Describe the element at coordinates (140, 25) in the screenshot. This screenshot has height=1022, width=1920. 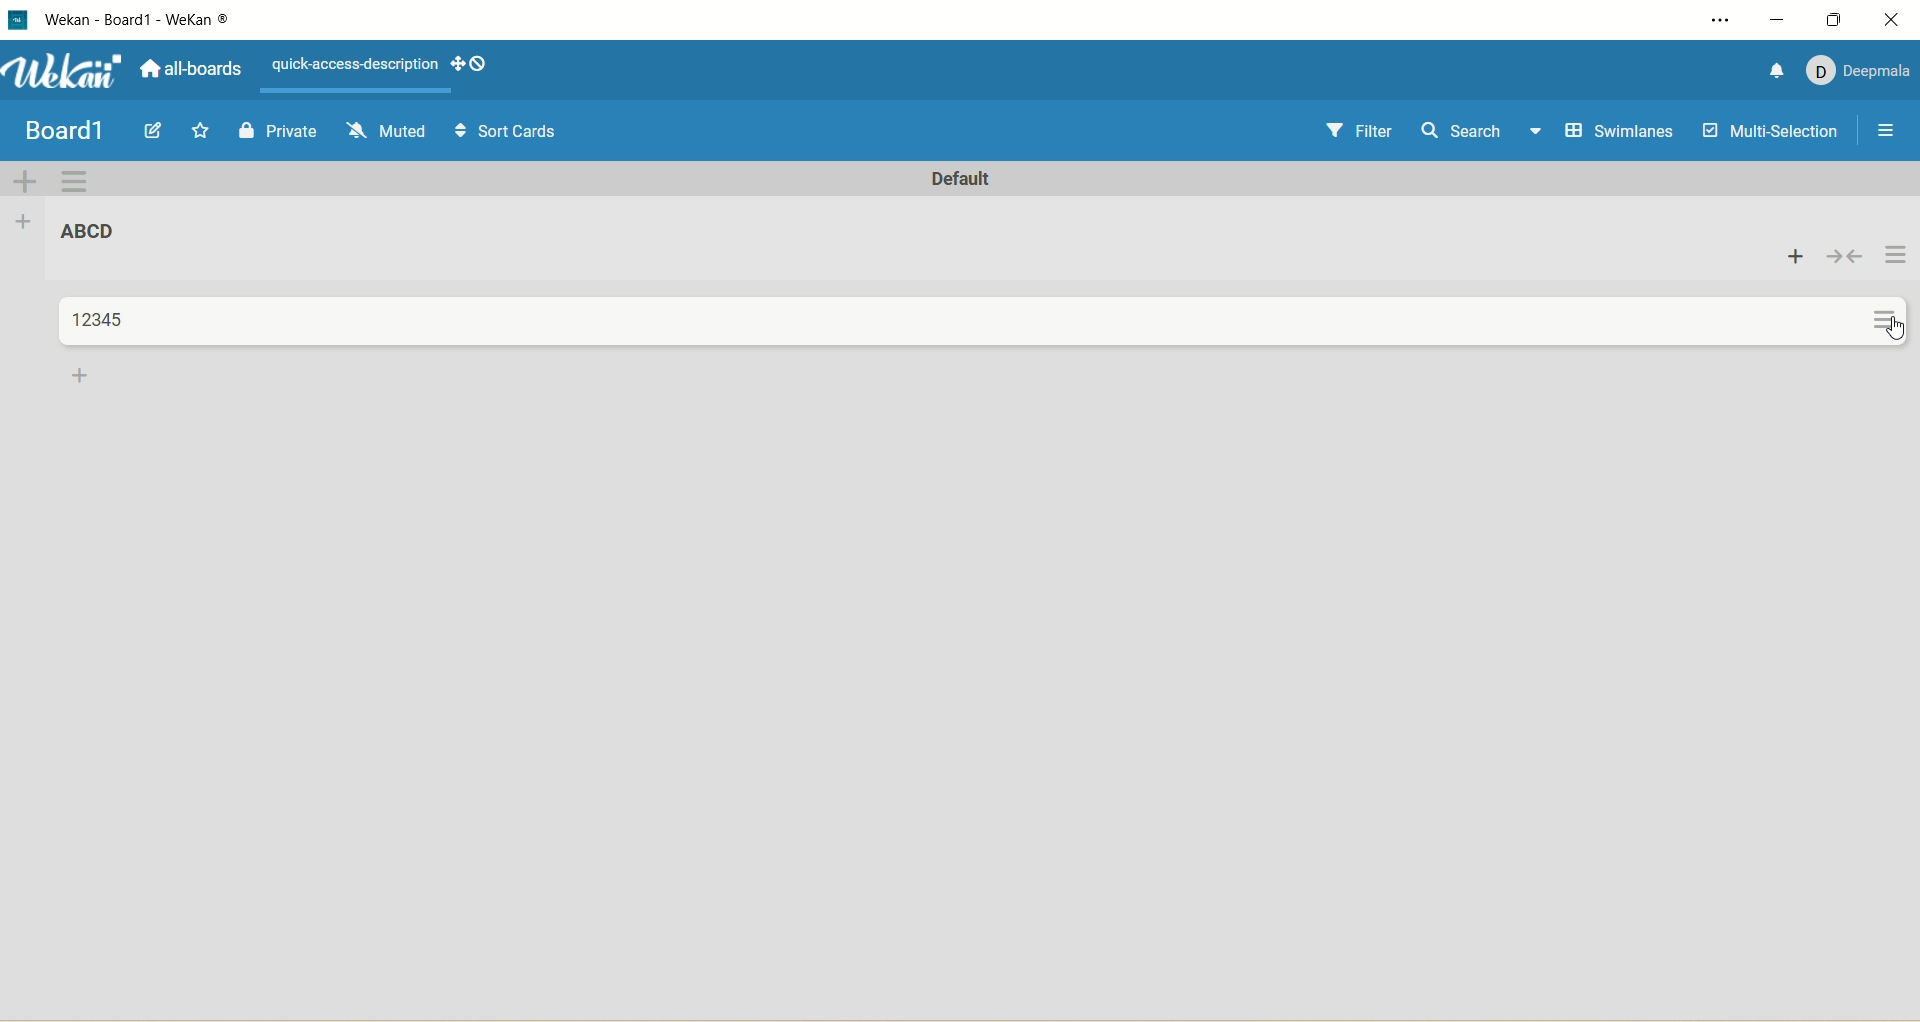
I see `title` at that location.